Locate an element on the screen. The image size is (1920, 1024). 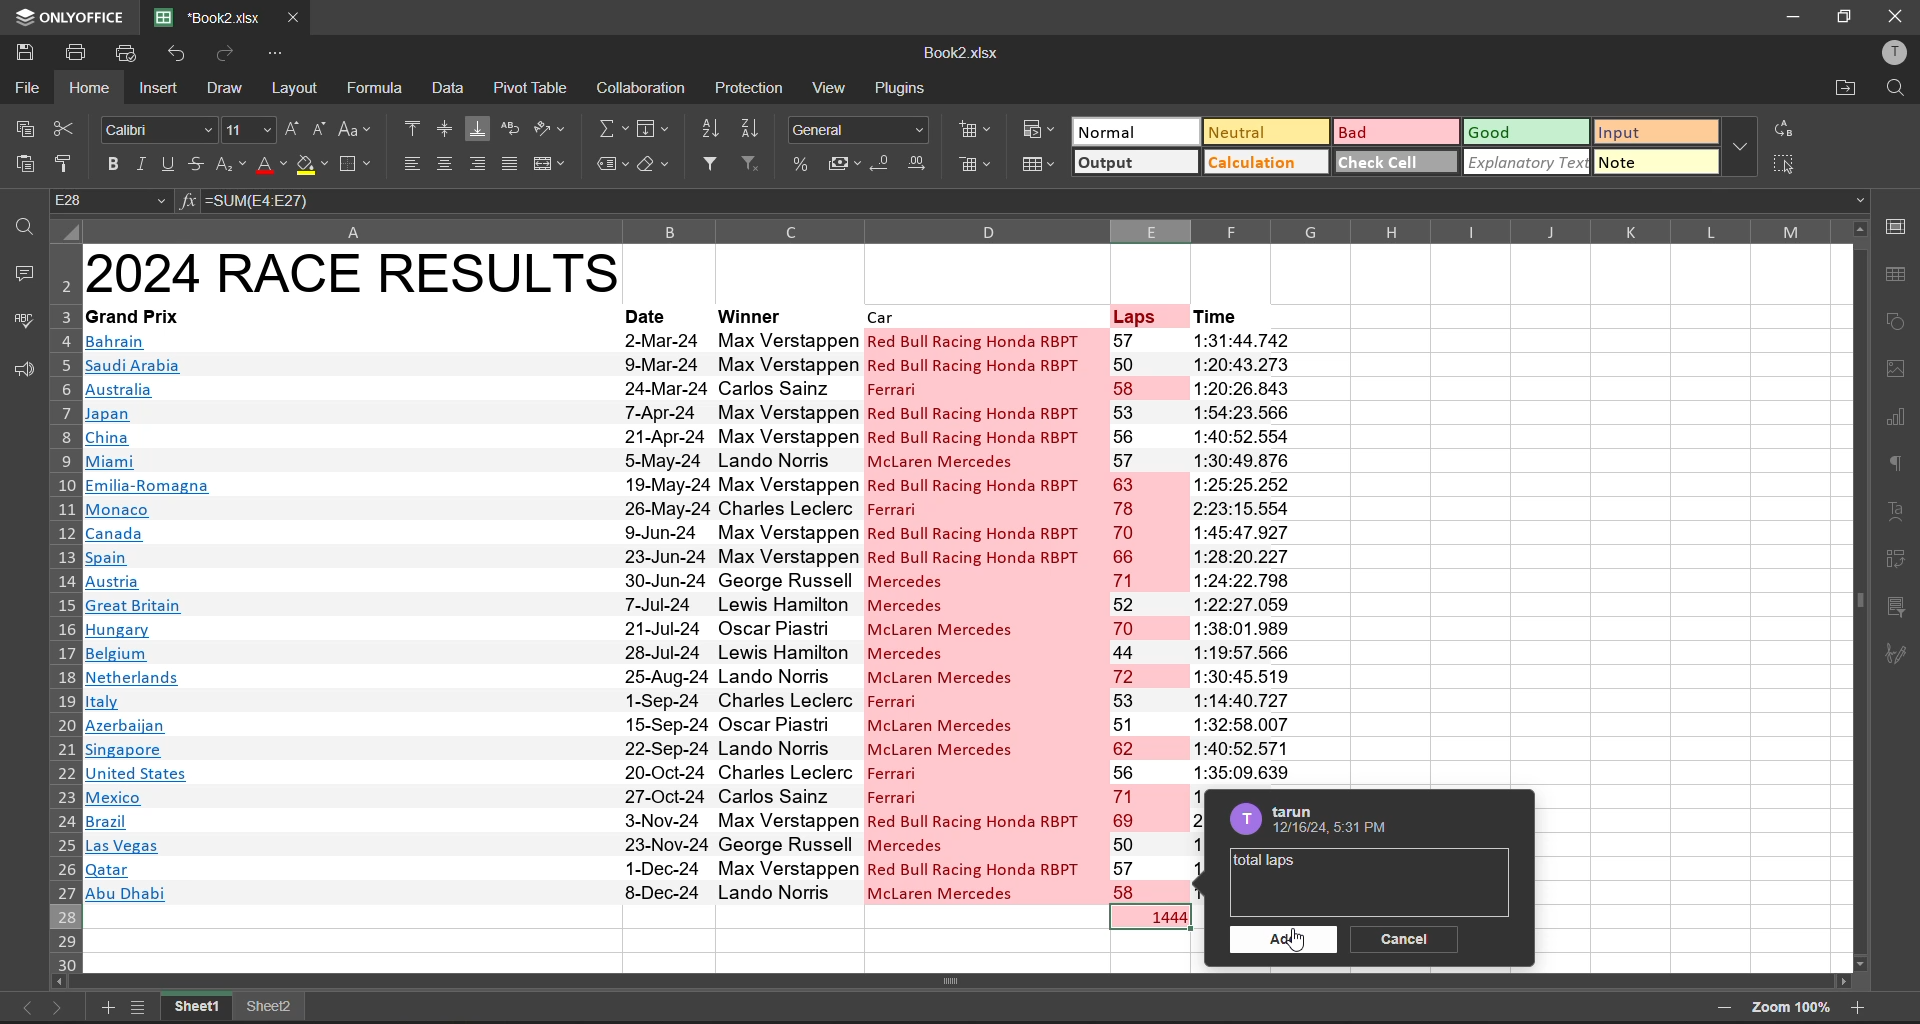
text is located at coordinates (1894, 508).